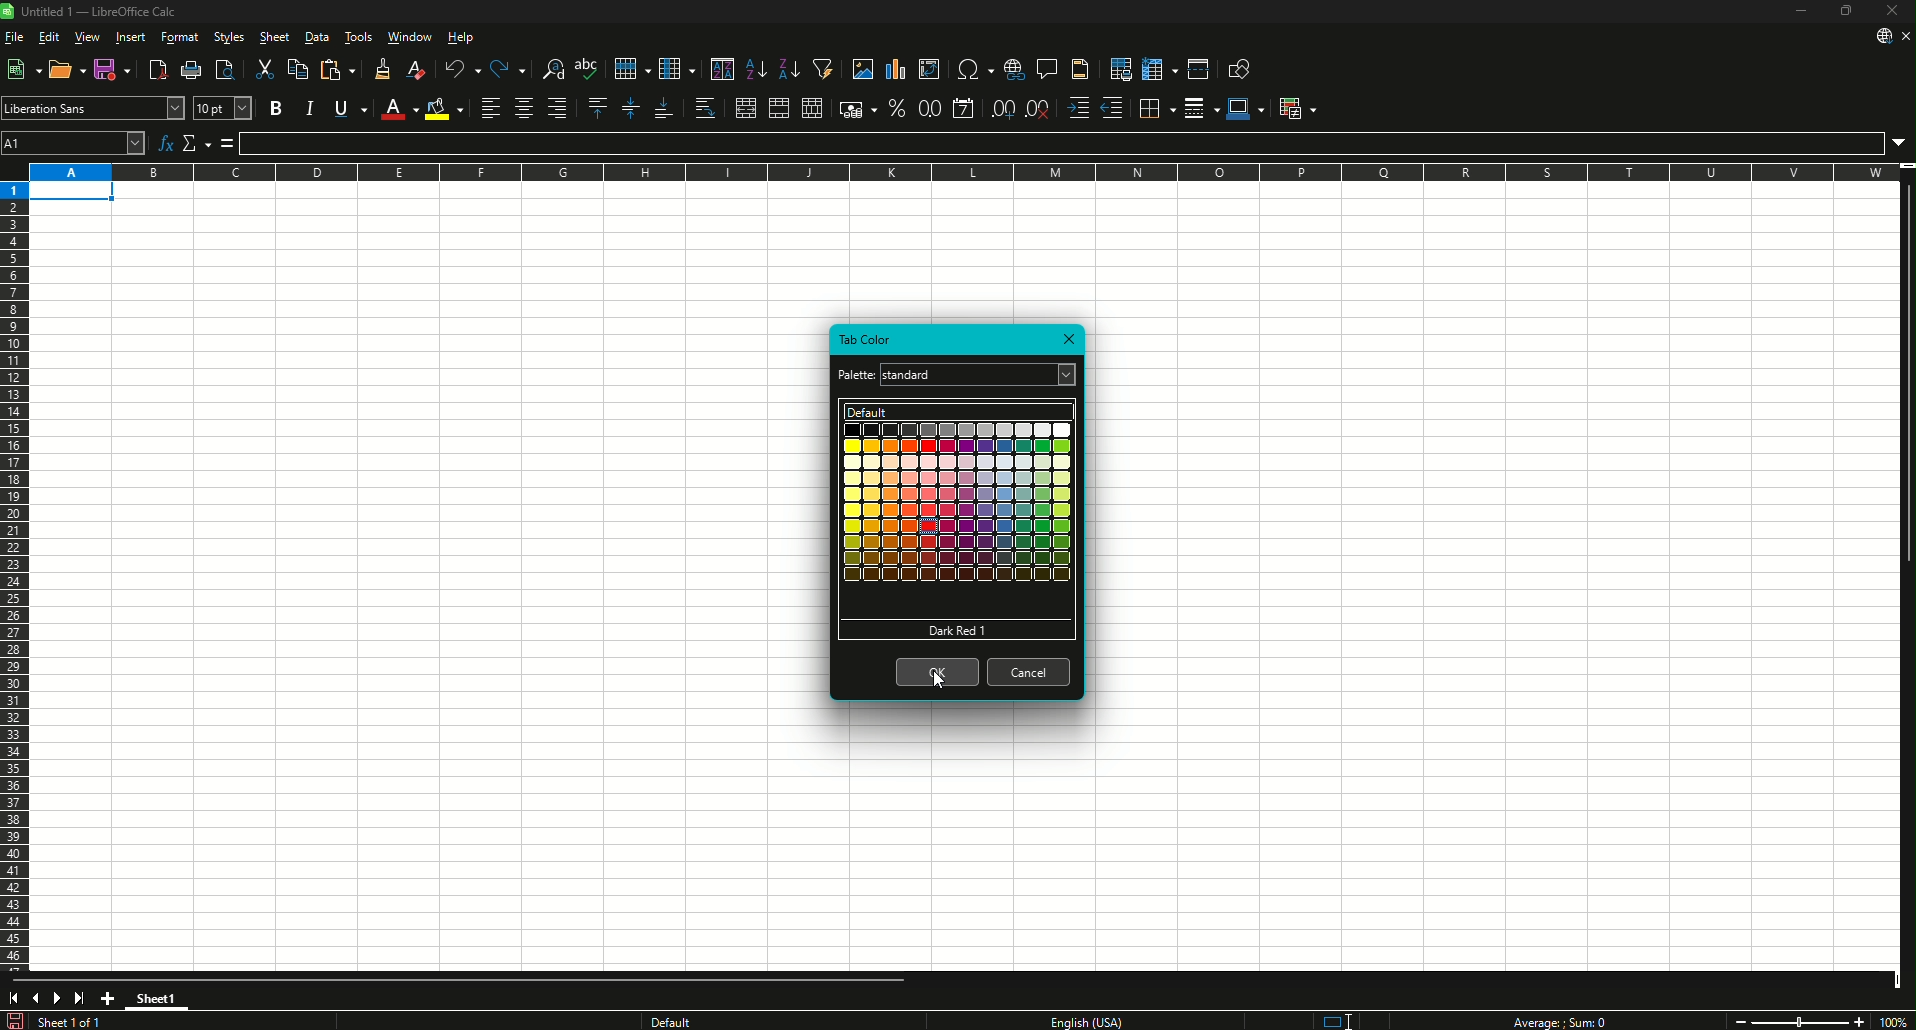 The image size is (1916, 1030). What do you see at coordinates (359, 36) in the screenshot?
I see `Tools` at bounding box center [359, 36].